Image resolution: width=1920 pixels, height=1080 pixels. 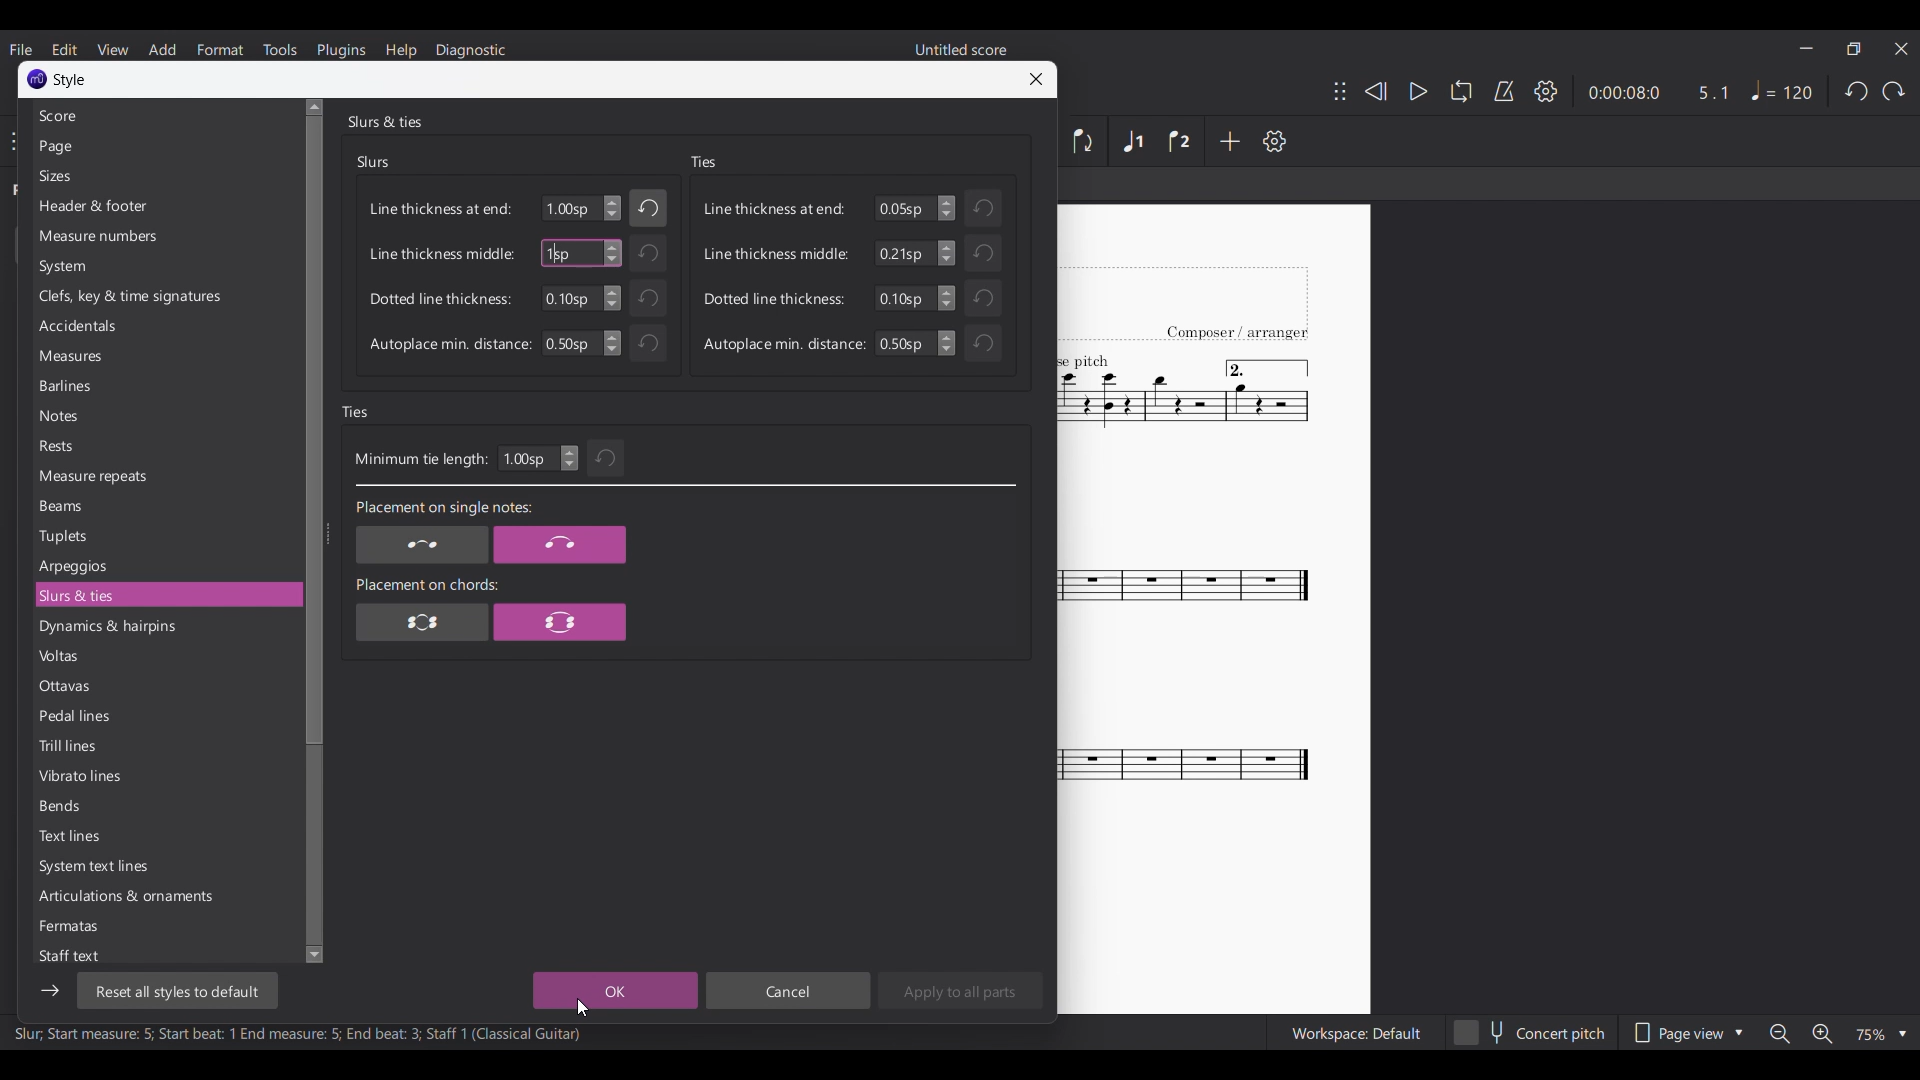 I want to click on Rewind, so click(x=1375, y=92).